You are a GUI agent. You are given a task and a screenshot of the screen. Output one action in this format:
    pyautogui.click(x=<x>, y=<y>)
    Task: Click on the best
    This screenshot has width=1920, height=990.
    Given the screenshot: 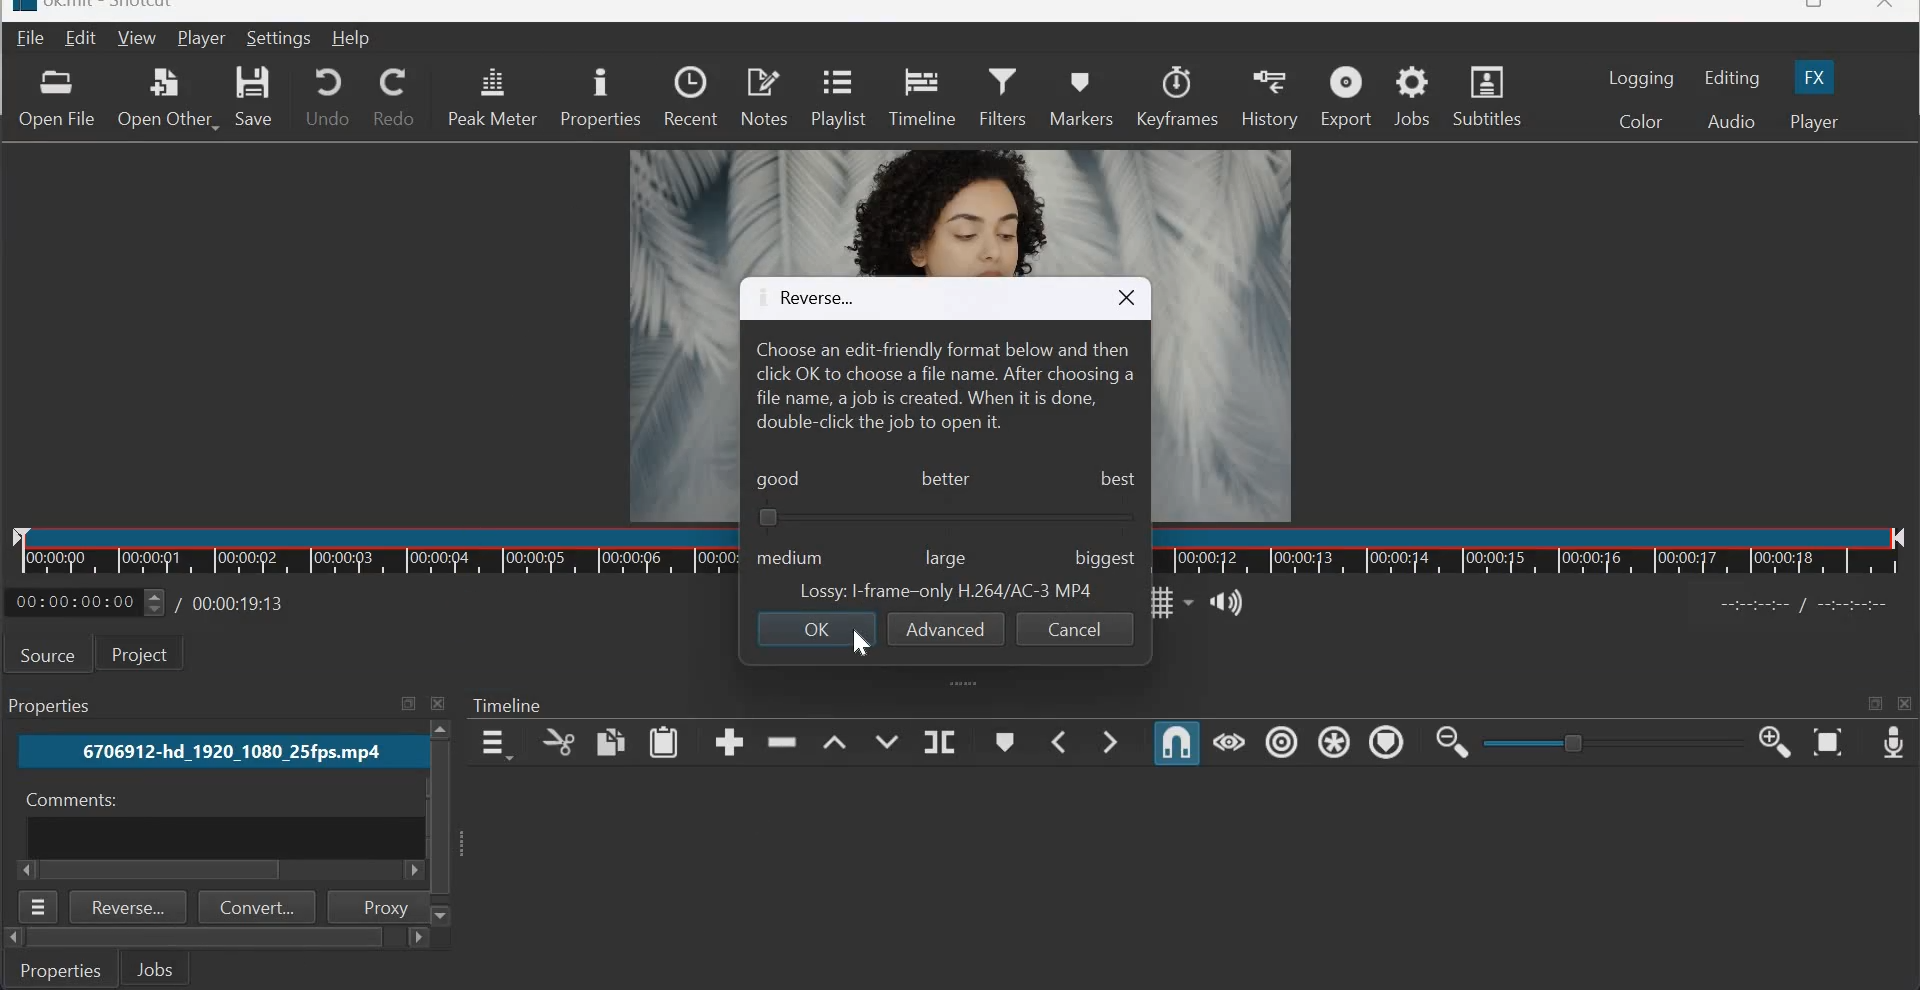 What is the action you would take?
    pyautogui.click(x=1118, y=482)
    